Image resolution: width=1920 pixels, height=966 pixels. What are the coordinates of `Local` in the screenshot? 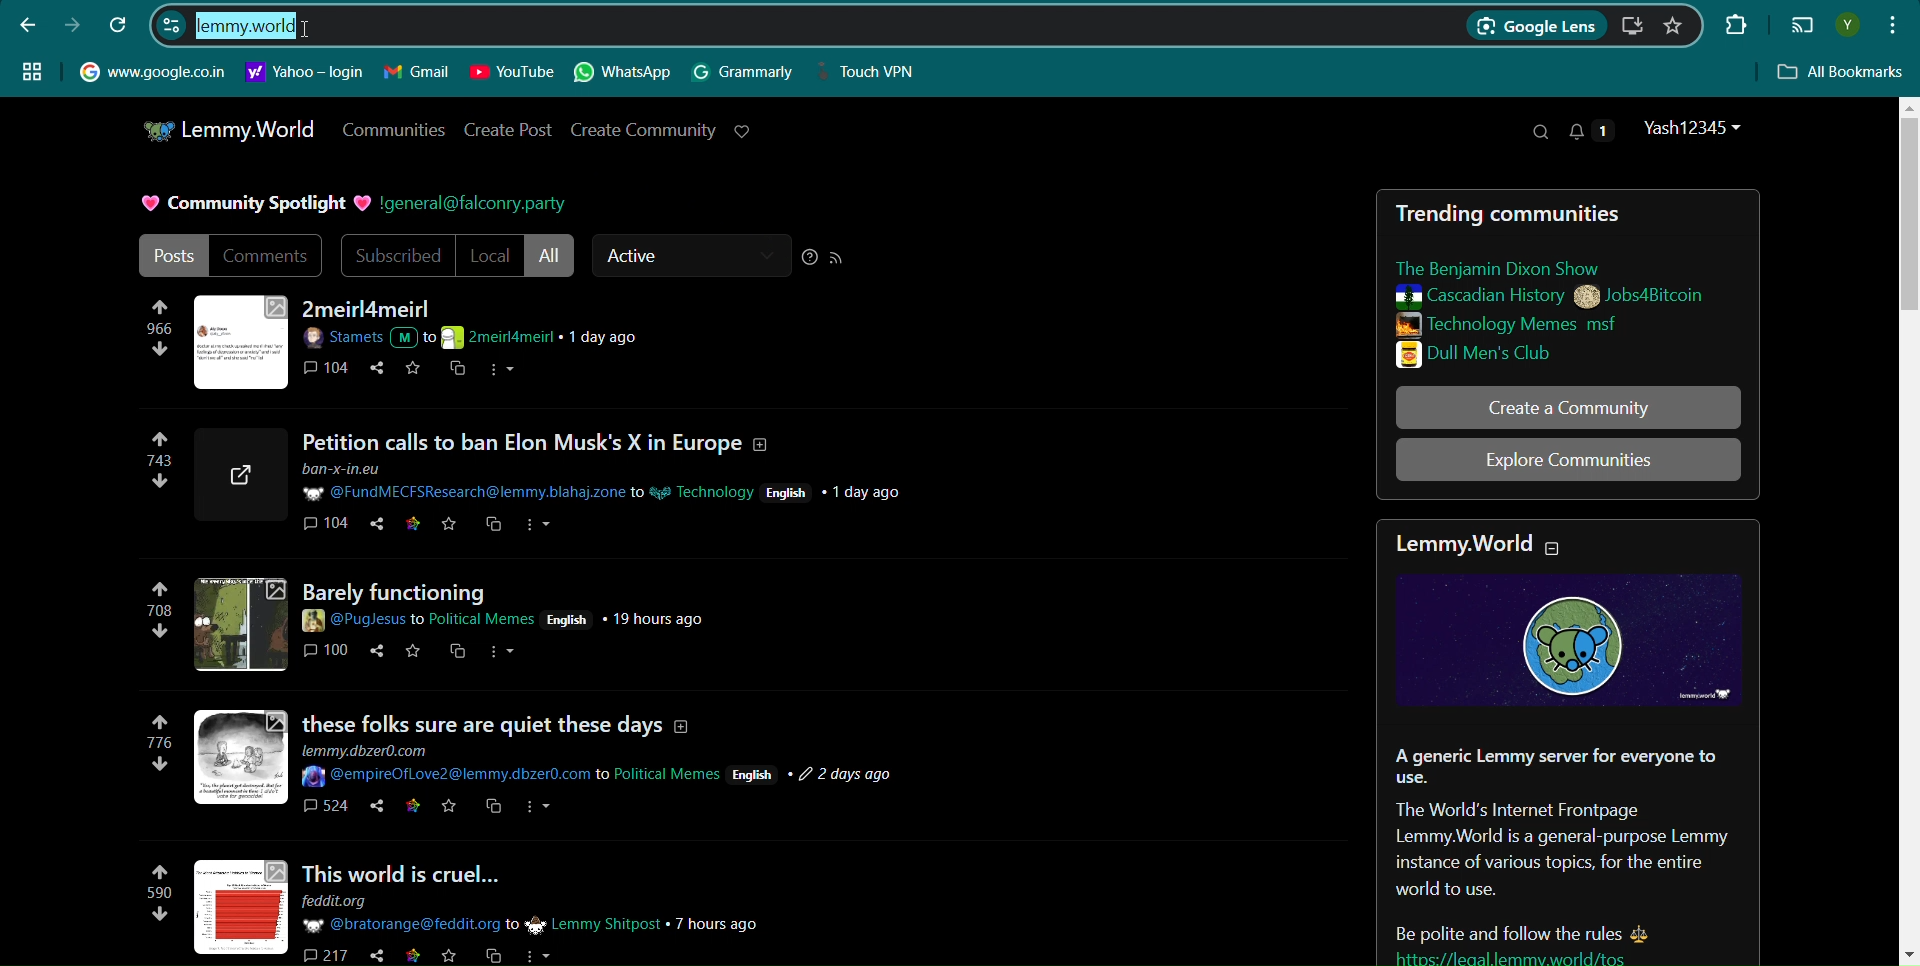 It's located at (489, 256).